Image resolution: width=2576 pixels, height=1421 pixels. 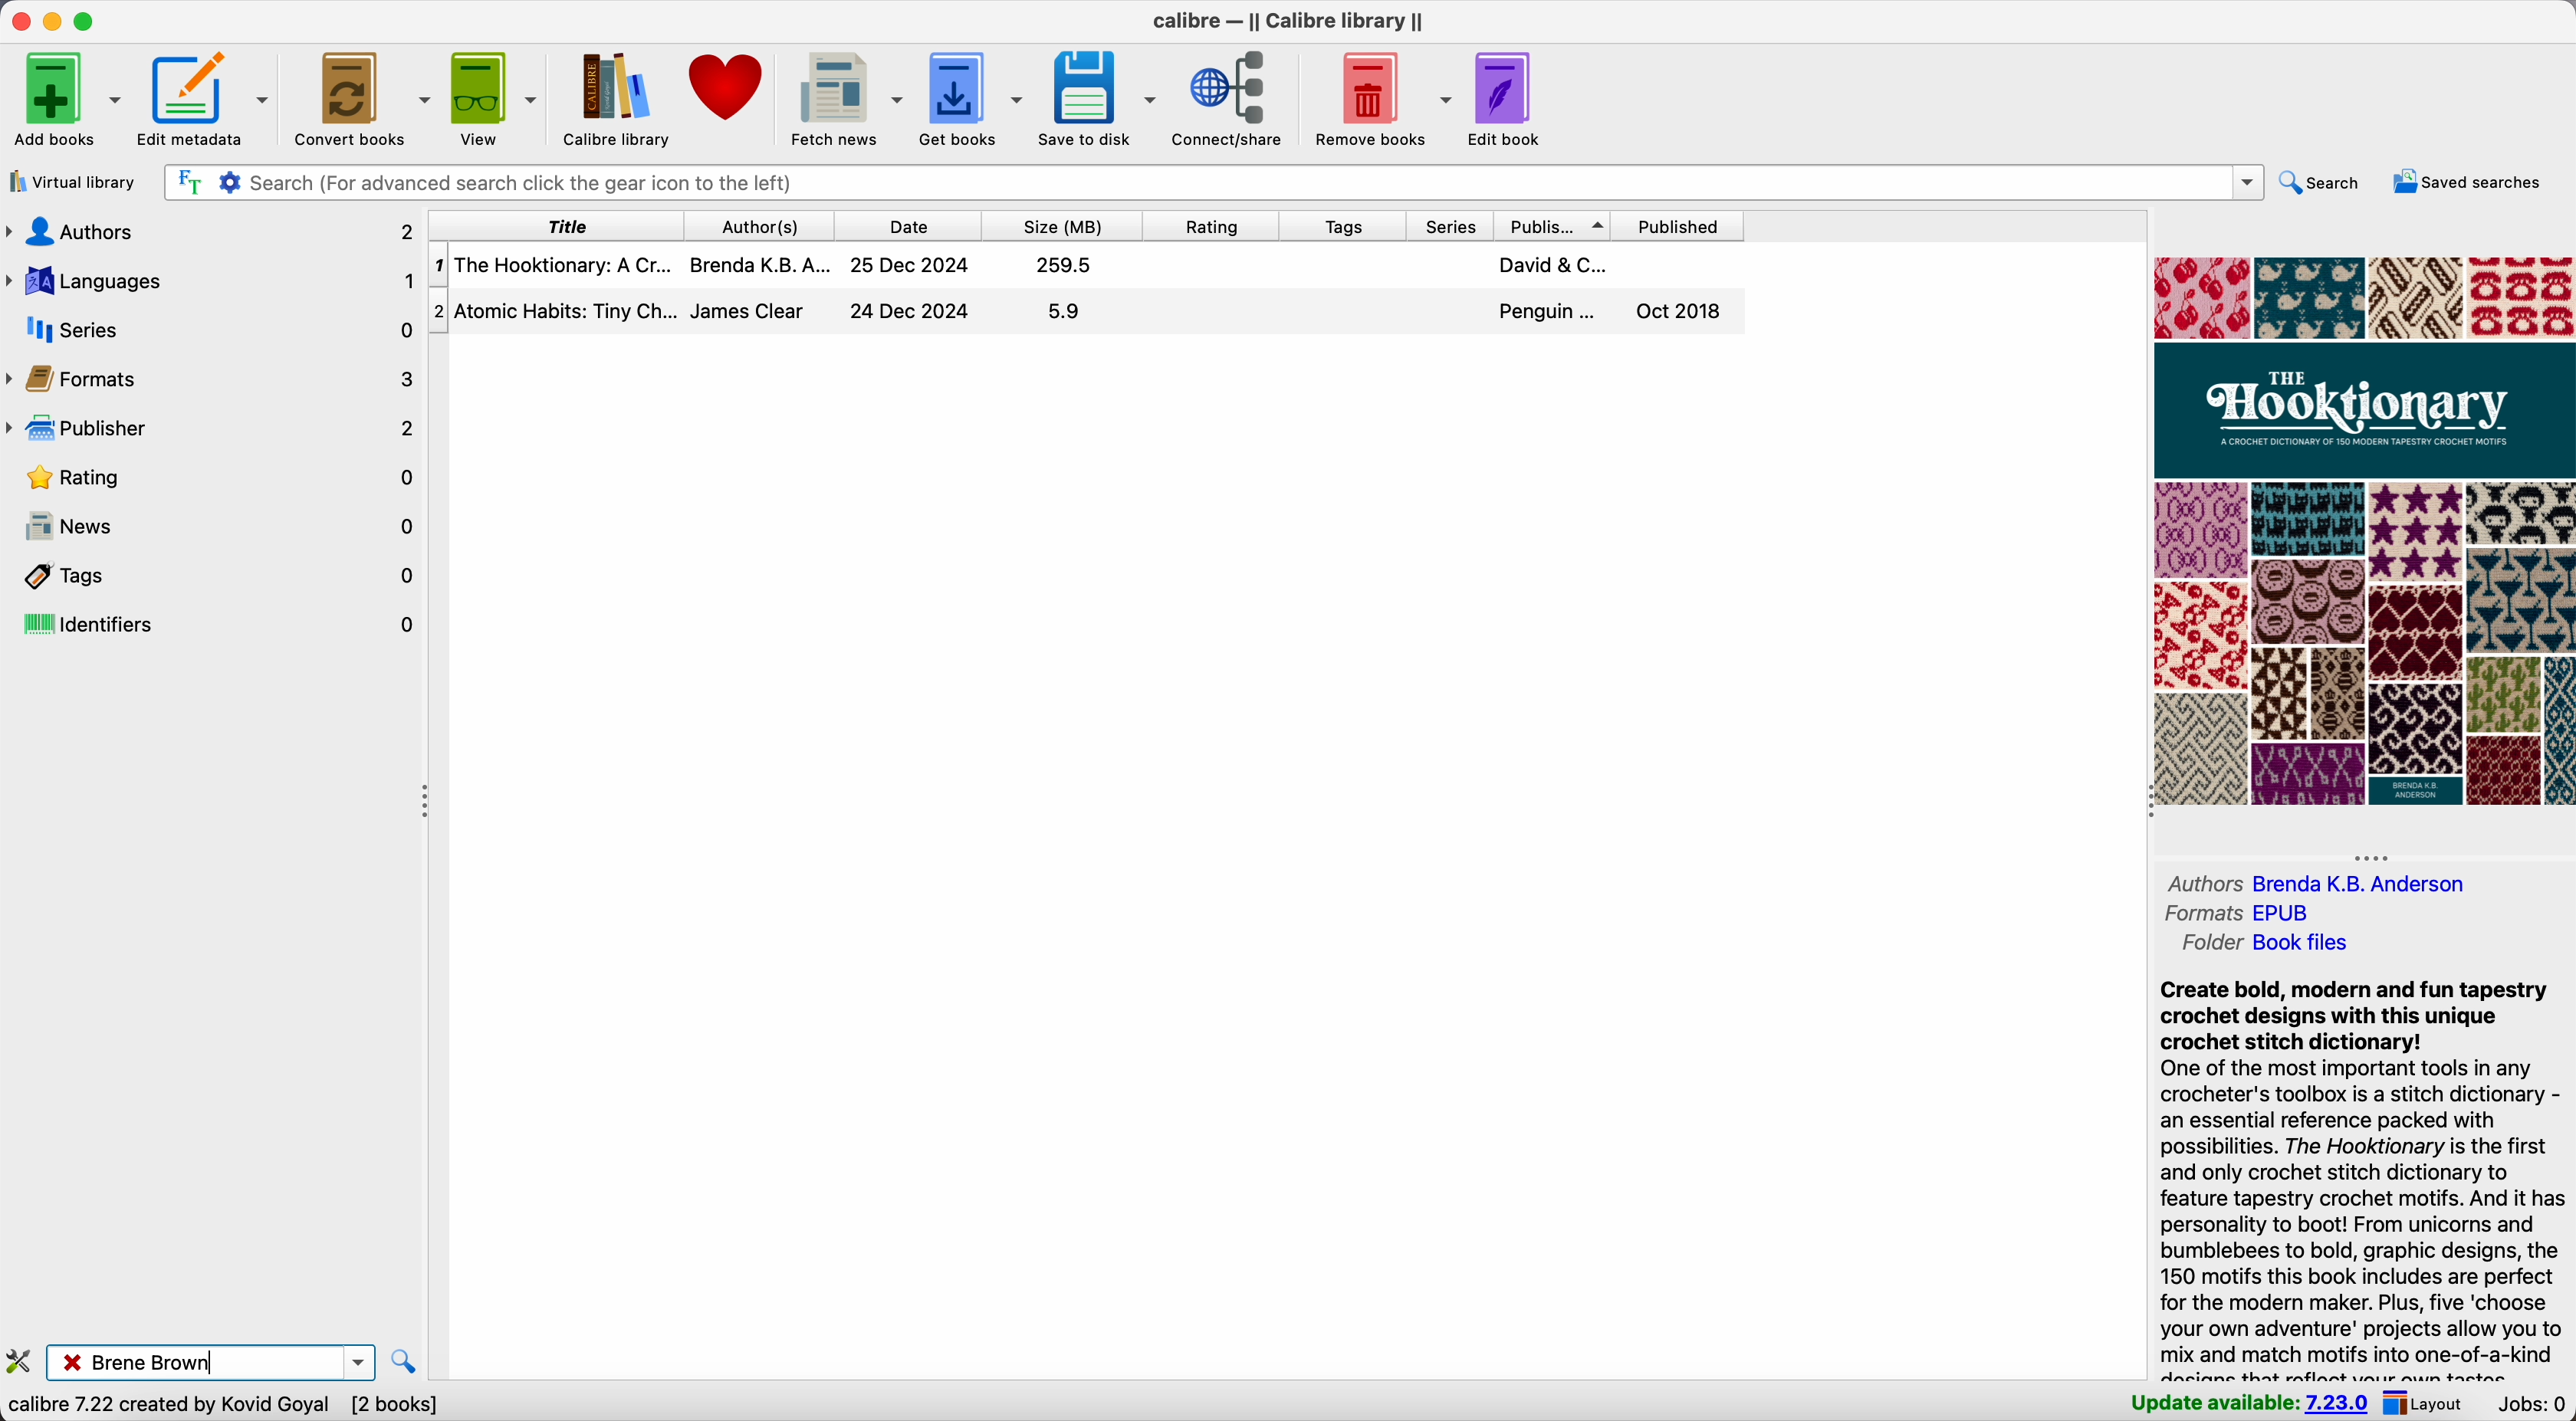 I want to click on Calibre library, so click(x=614, y=104).